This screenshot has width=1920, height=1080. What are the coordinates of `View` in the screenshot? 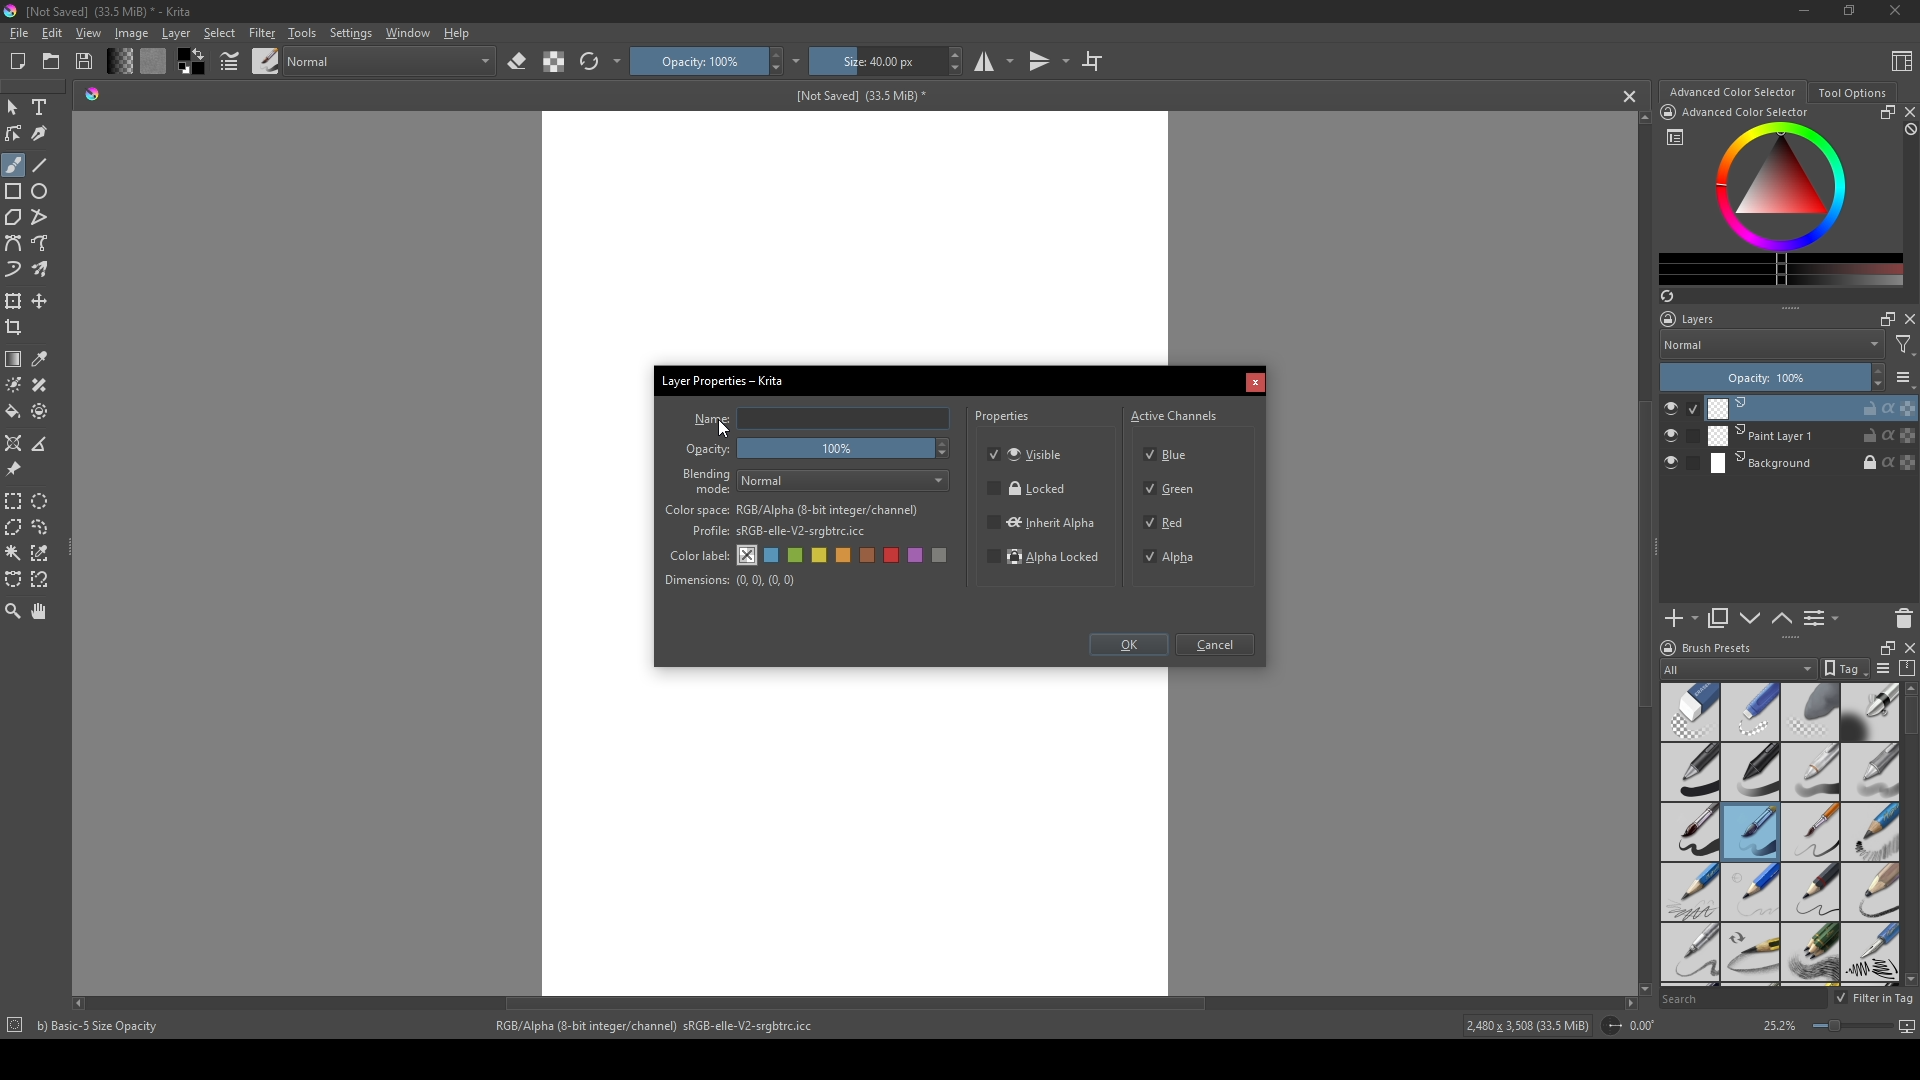 It's located at (89, 33).